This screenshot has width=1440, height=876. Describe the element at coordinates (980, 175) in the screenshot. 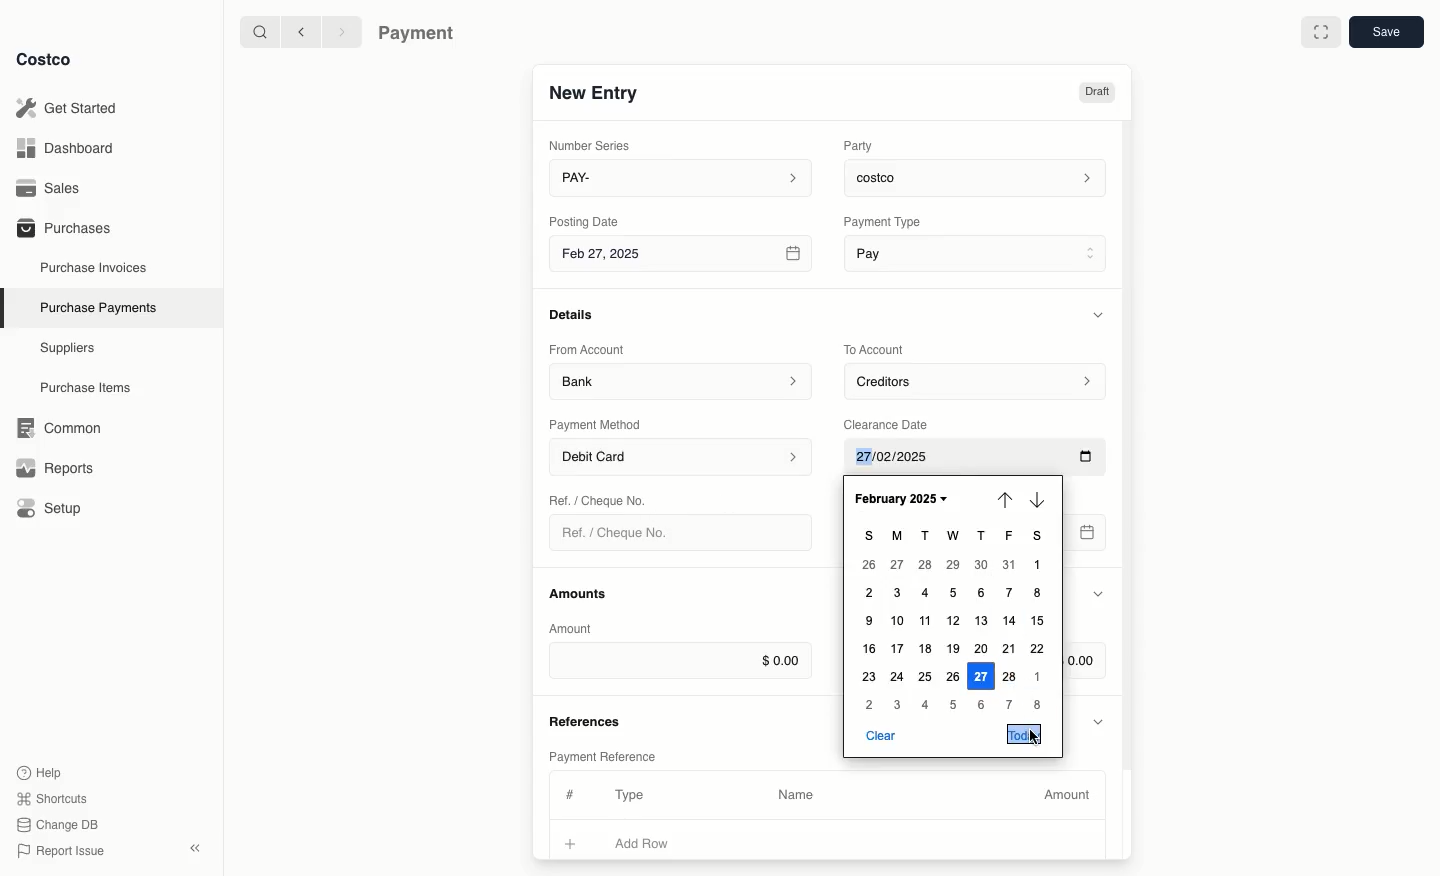

I see `costco` at that location.